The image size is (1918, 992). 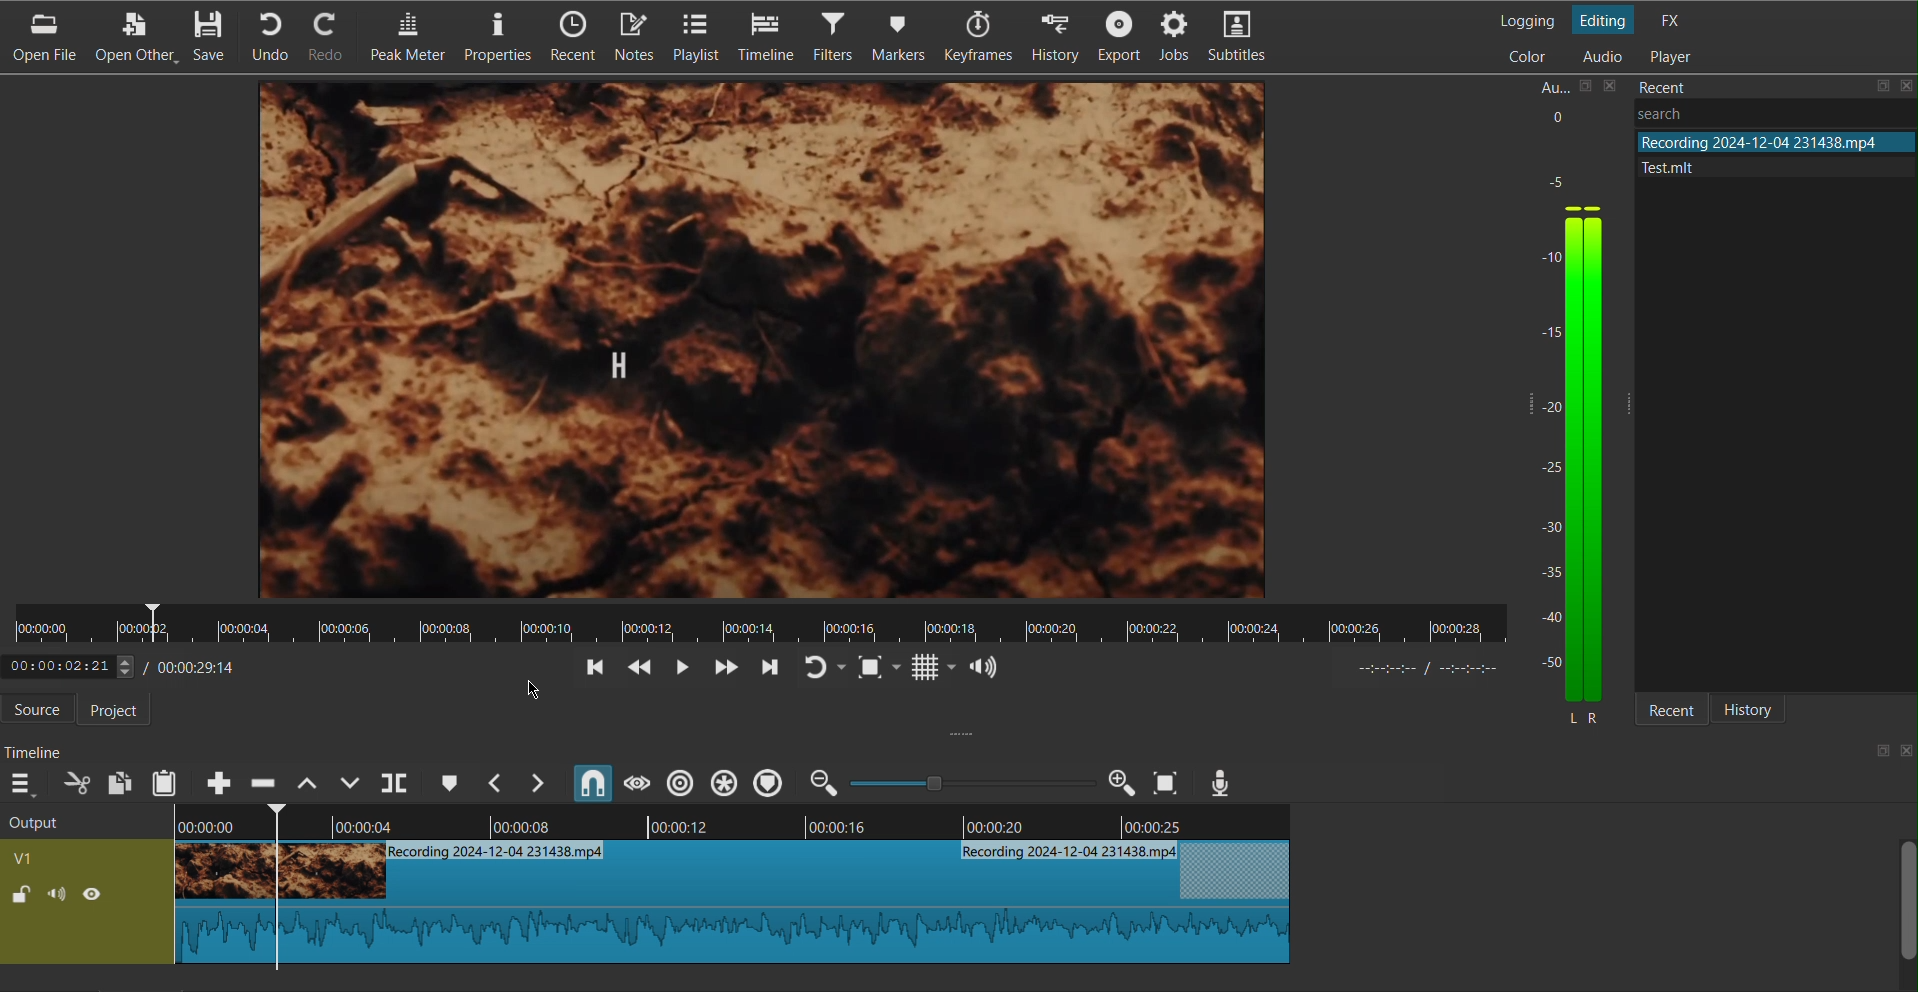 What do you see at coordinates (1881, 86) in the screenshot?
I see `save` at bounding box center [1881, 86].